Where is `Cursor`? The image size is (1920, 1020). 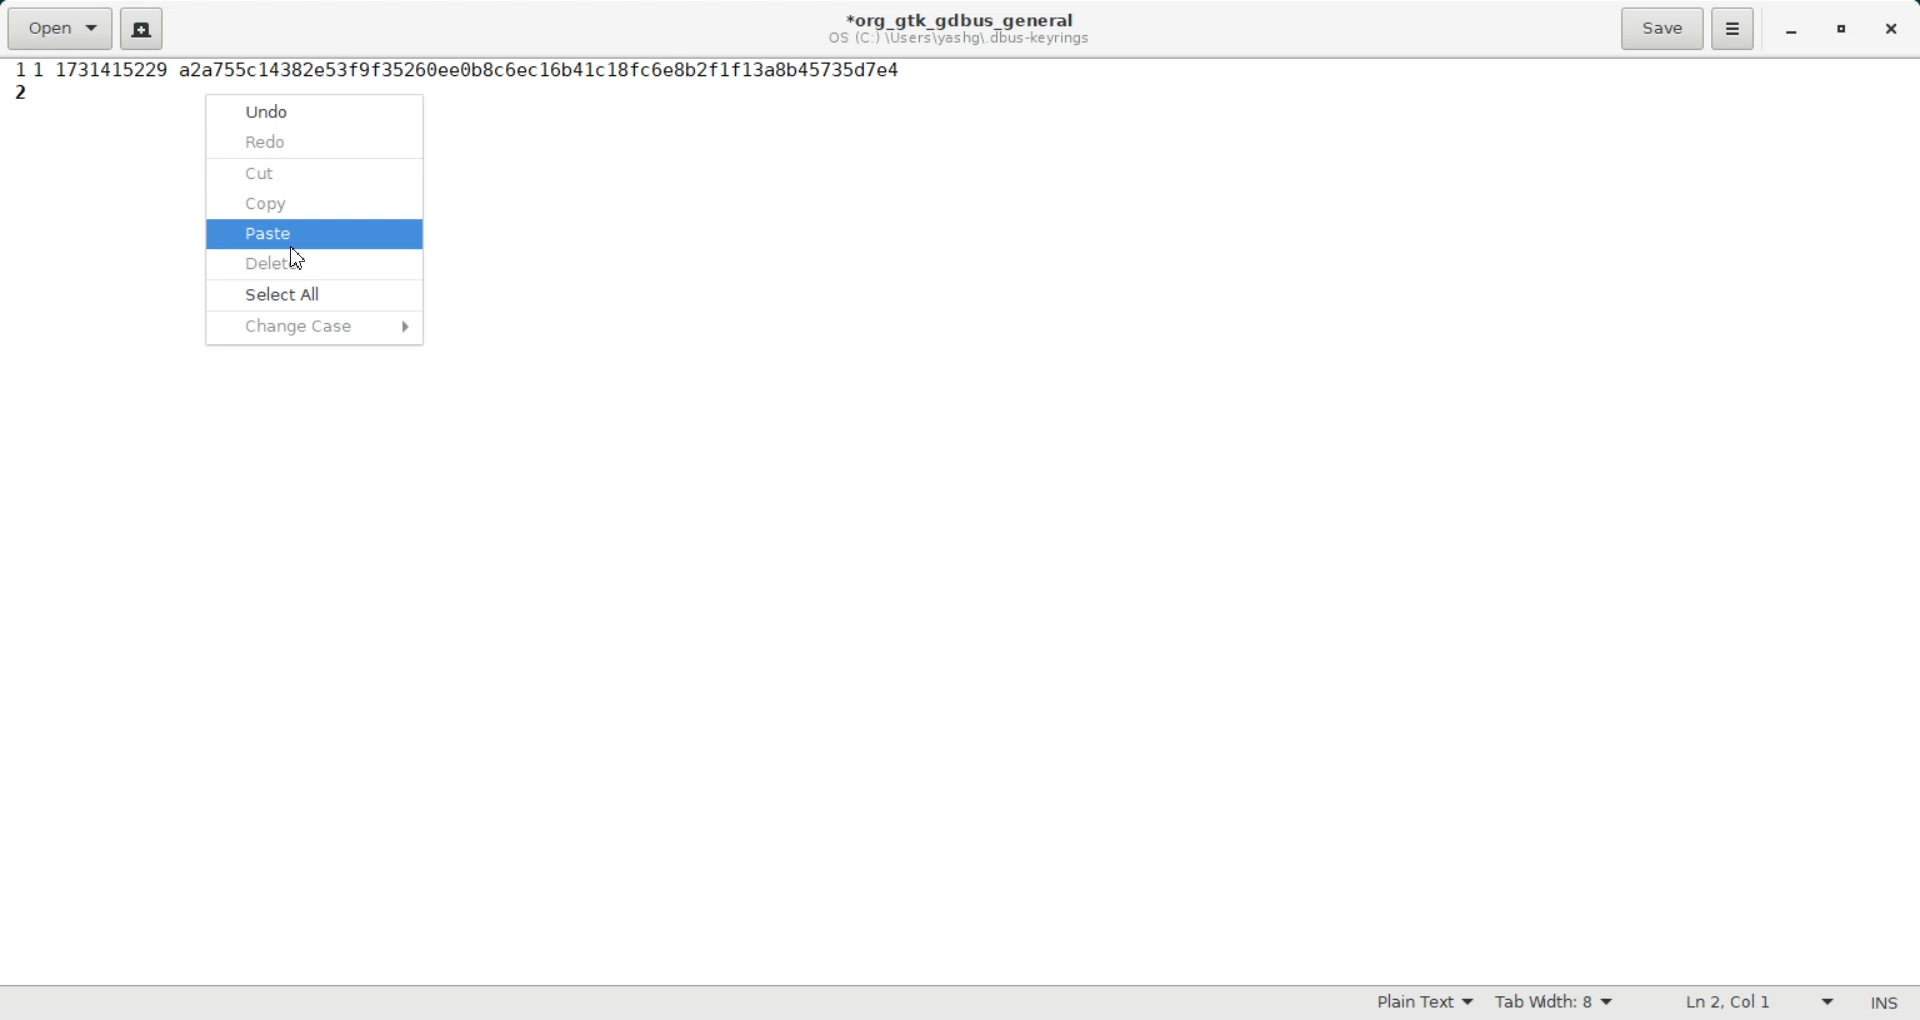
Cursor is located at coordinates (297, 257).